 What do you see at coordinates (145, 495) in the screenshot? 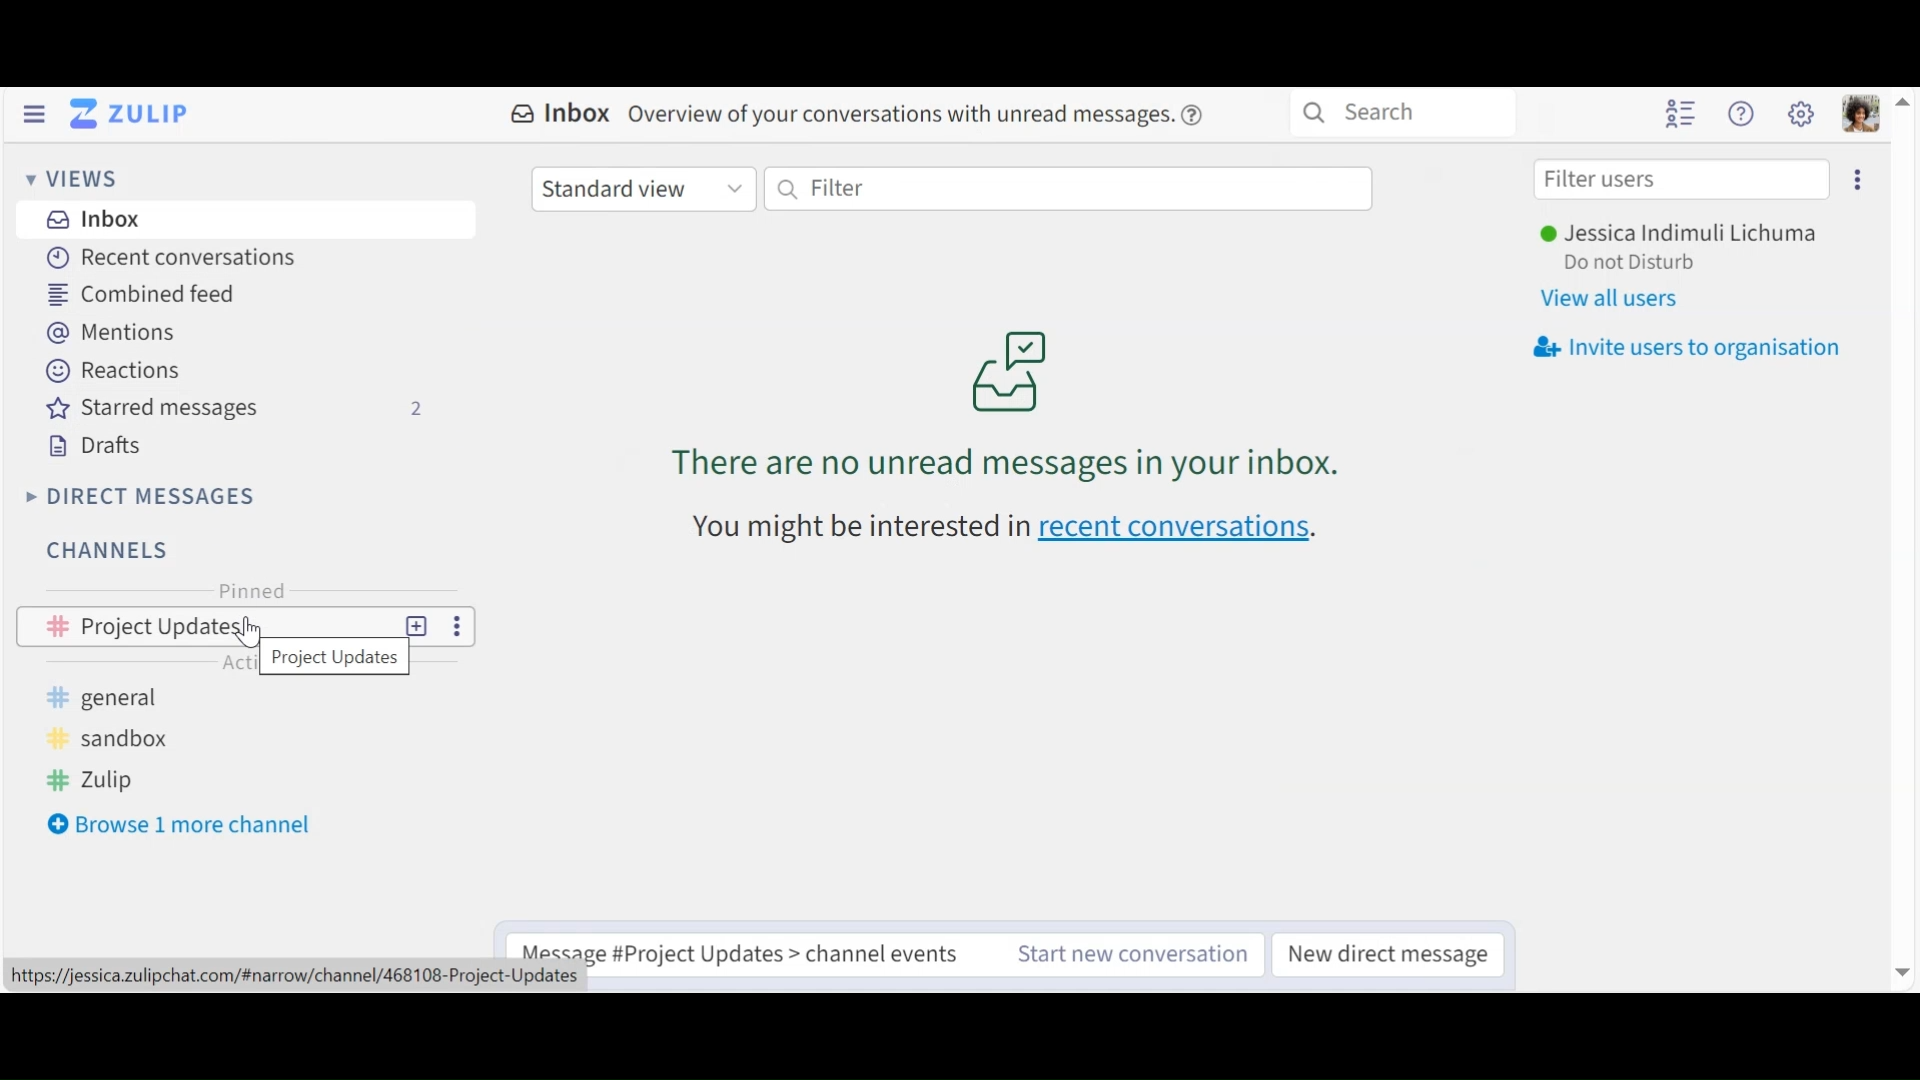
I see `Direct Messages` at bounding box center [145, 495].